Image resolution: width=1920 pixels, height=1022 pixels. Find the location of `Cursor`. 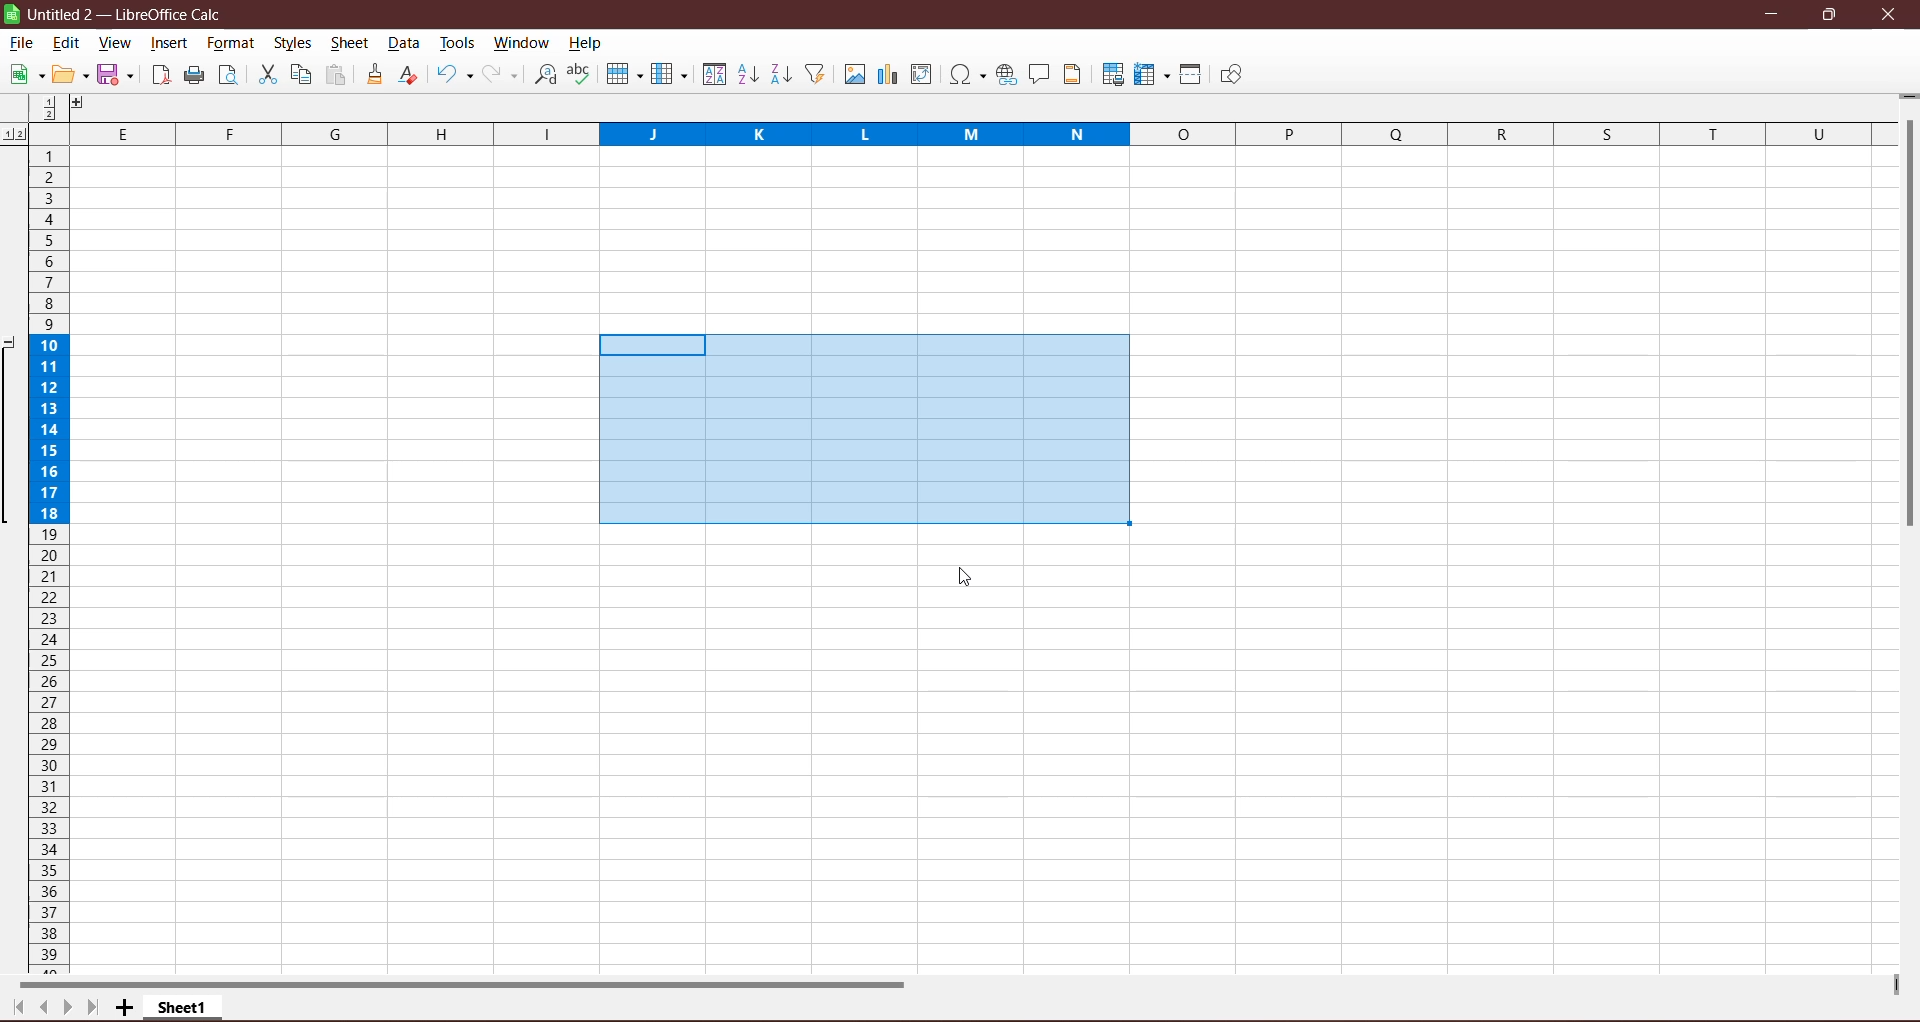

Cursor is located at coordinates (964, 579).